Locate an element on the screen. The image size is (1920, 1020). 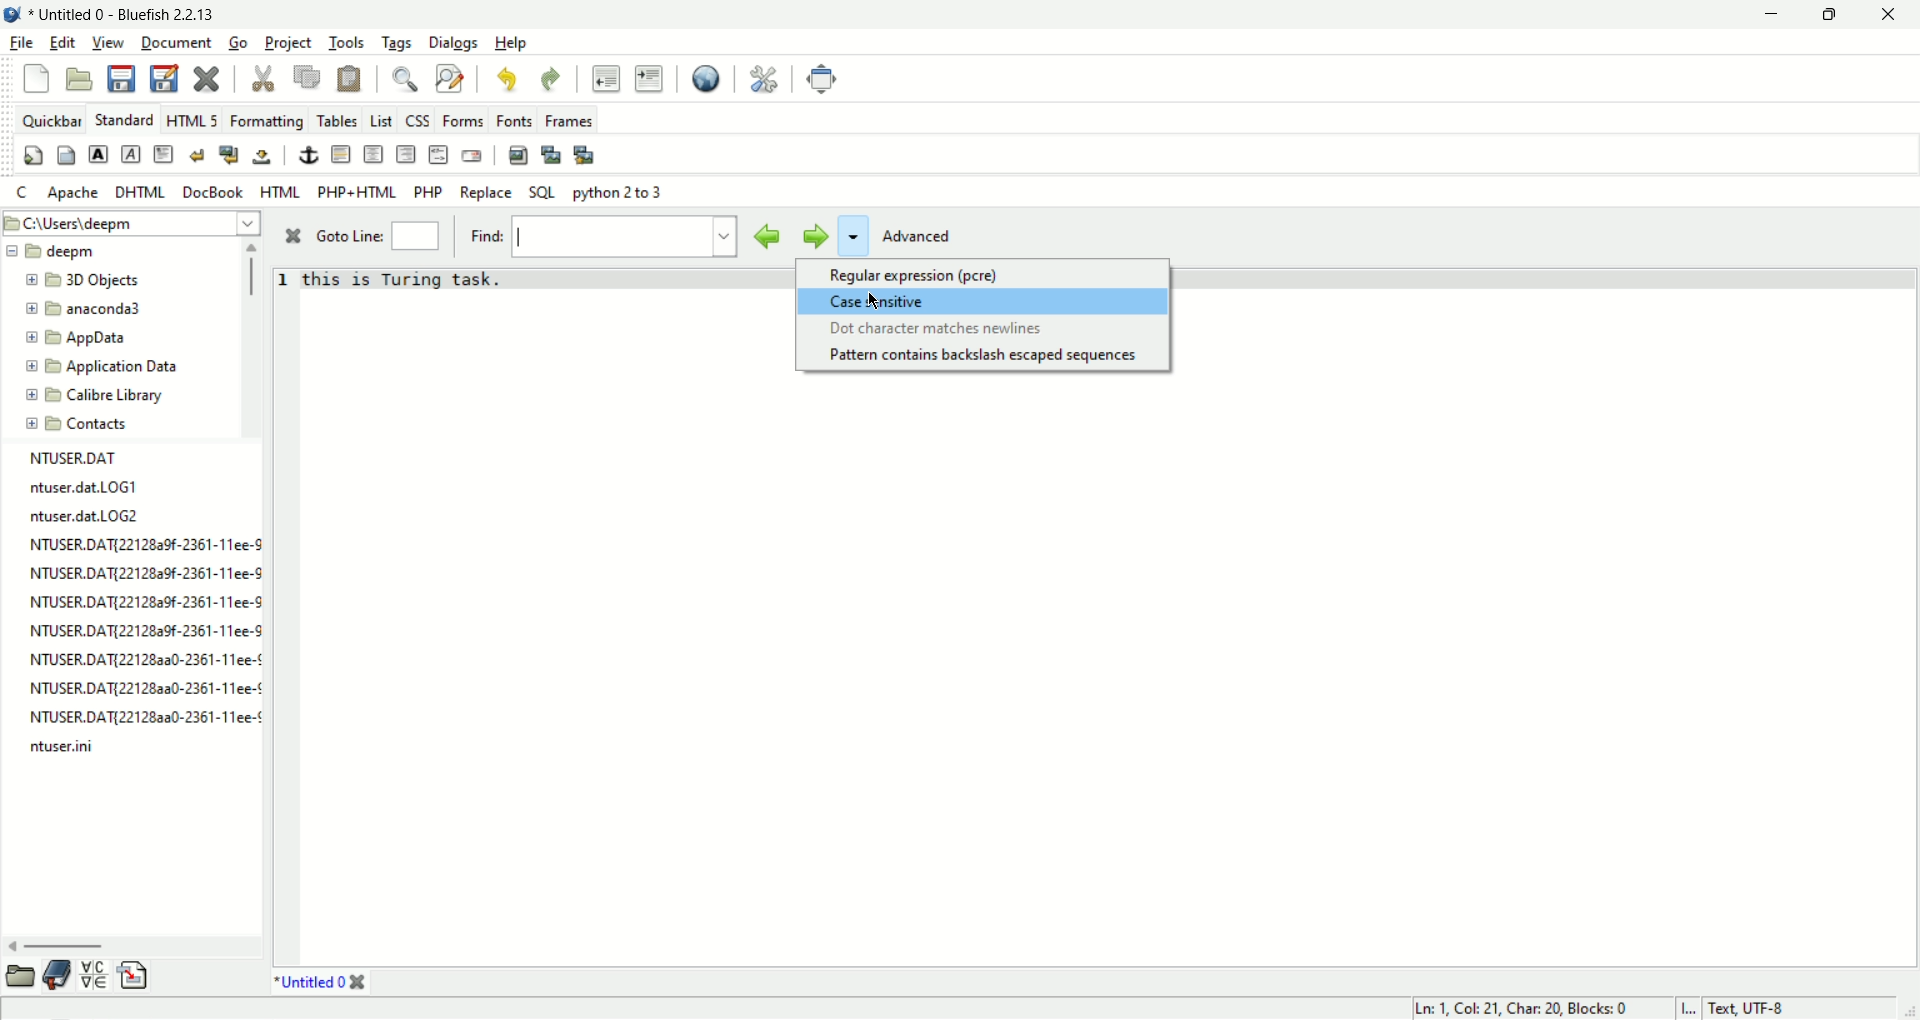
NTUSER.DAT{221282%-2361-11ee-8 is located at coordinates (135, 573).